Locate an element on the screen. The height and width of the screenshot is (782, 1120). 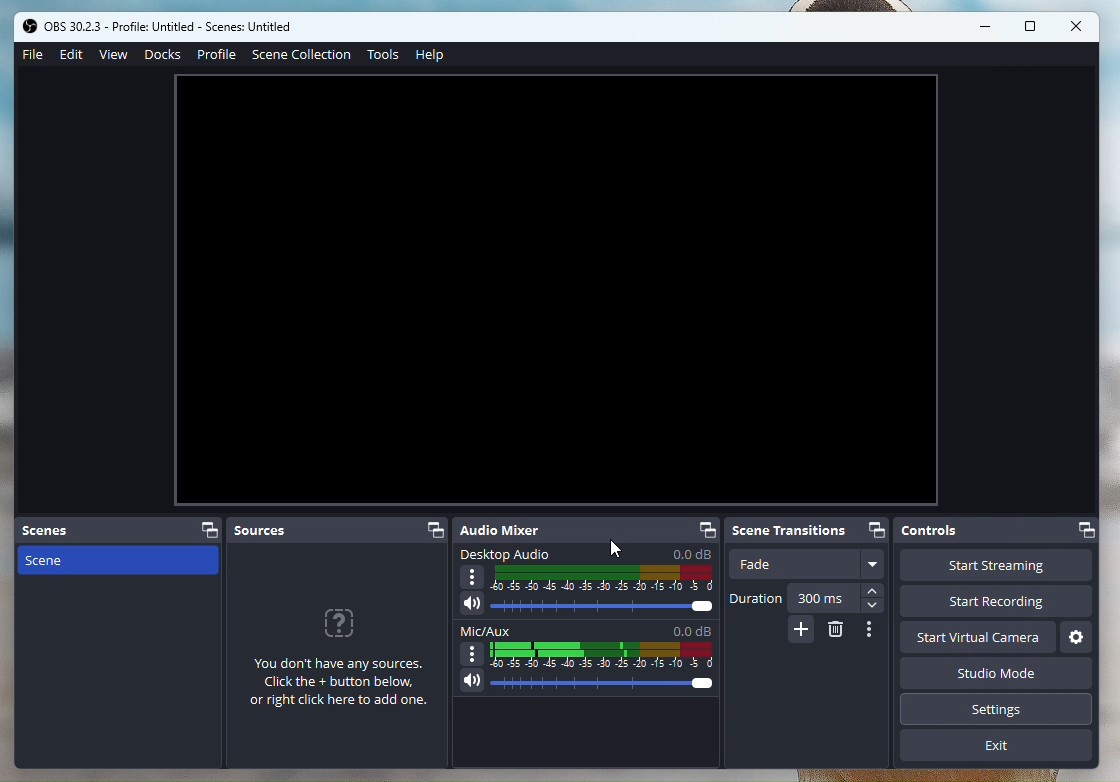
After last action is located at coordinates (558, 291).